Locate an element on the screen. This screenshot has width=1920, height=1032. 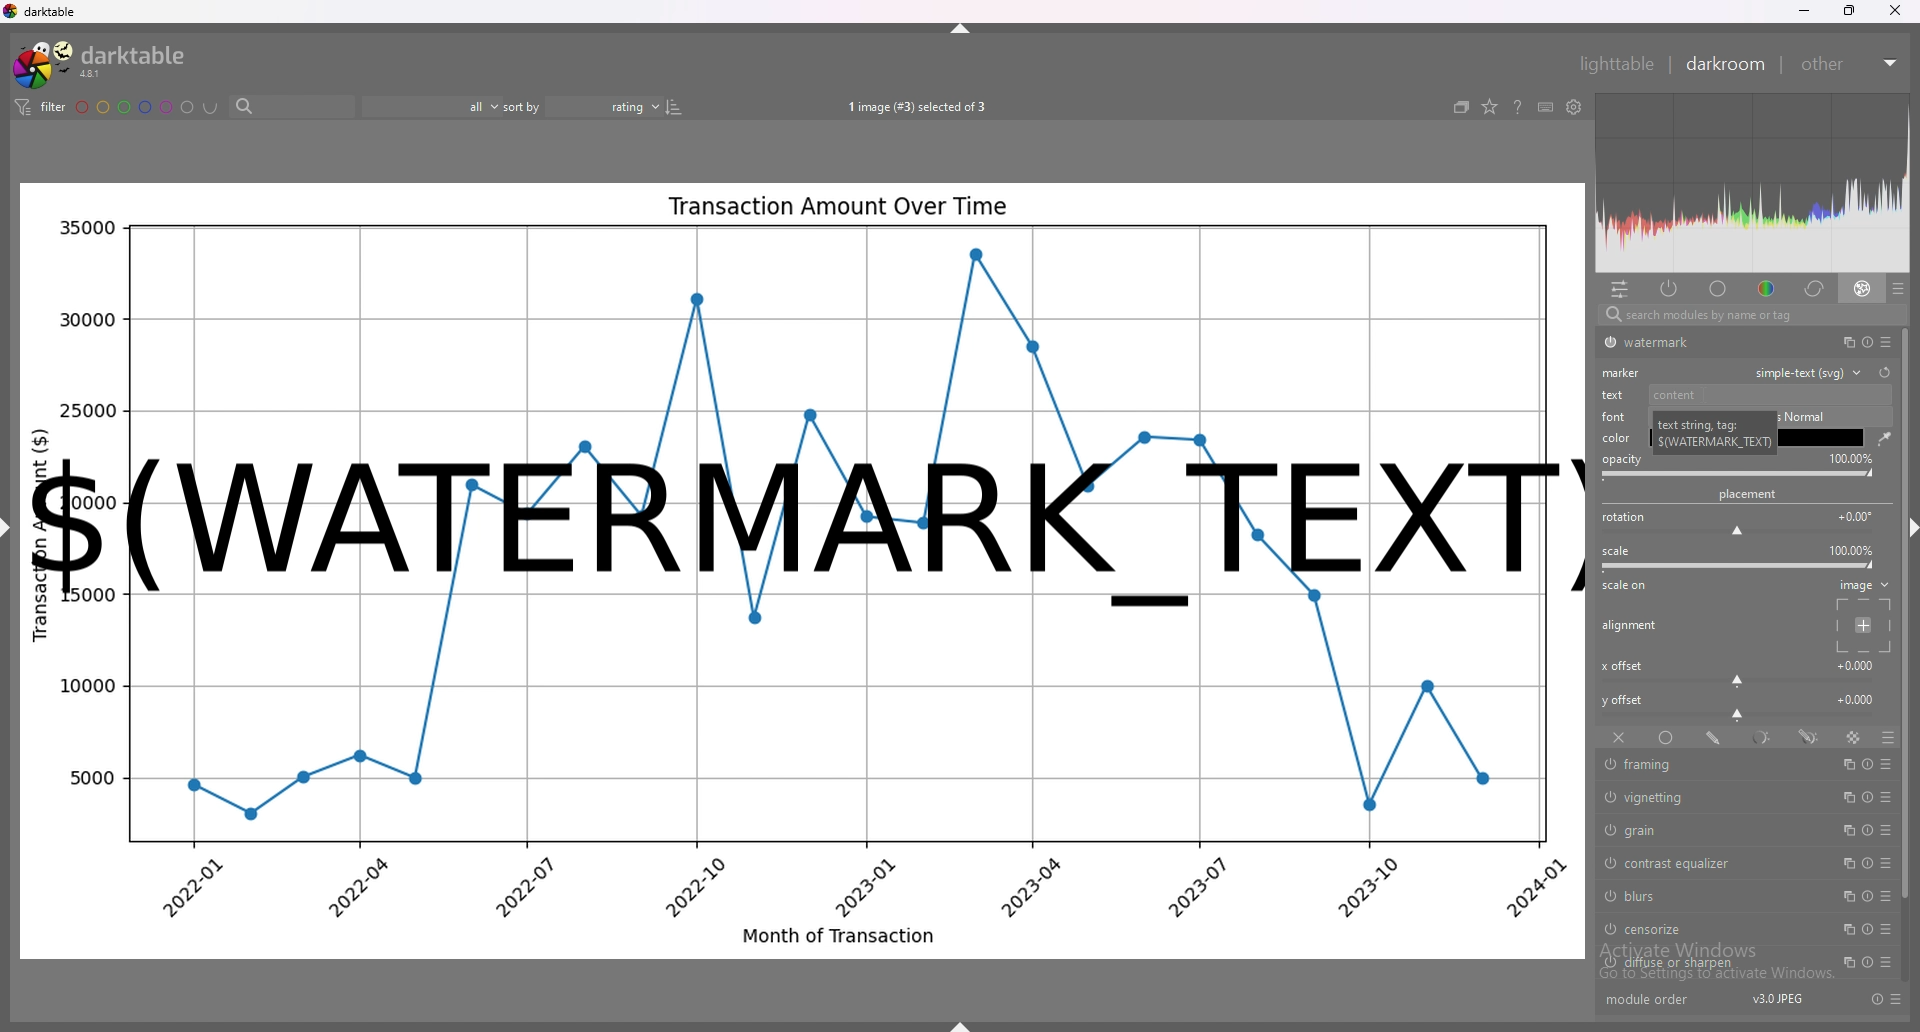
reset is located at coordinates (1868, 929).